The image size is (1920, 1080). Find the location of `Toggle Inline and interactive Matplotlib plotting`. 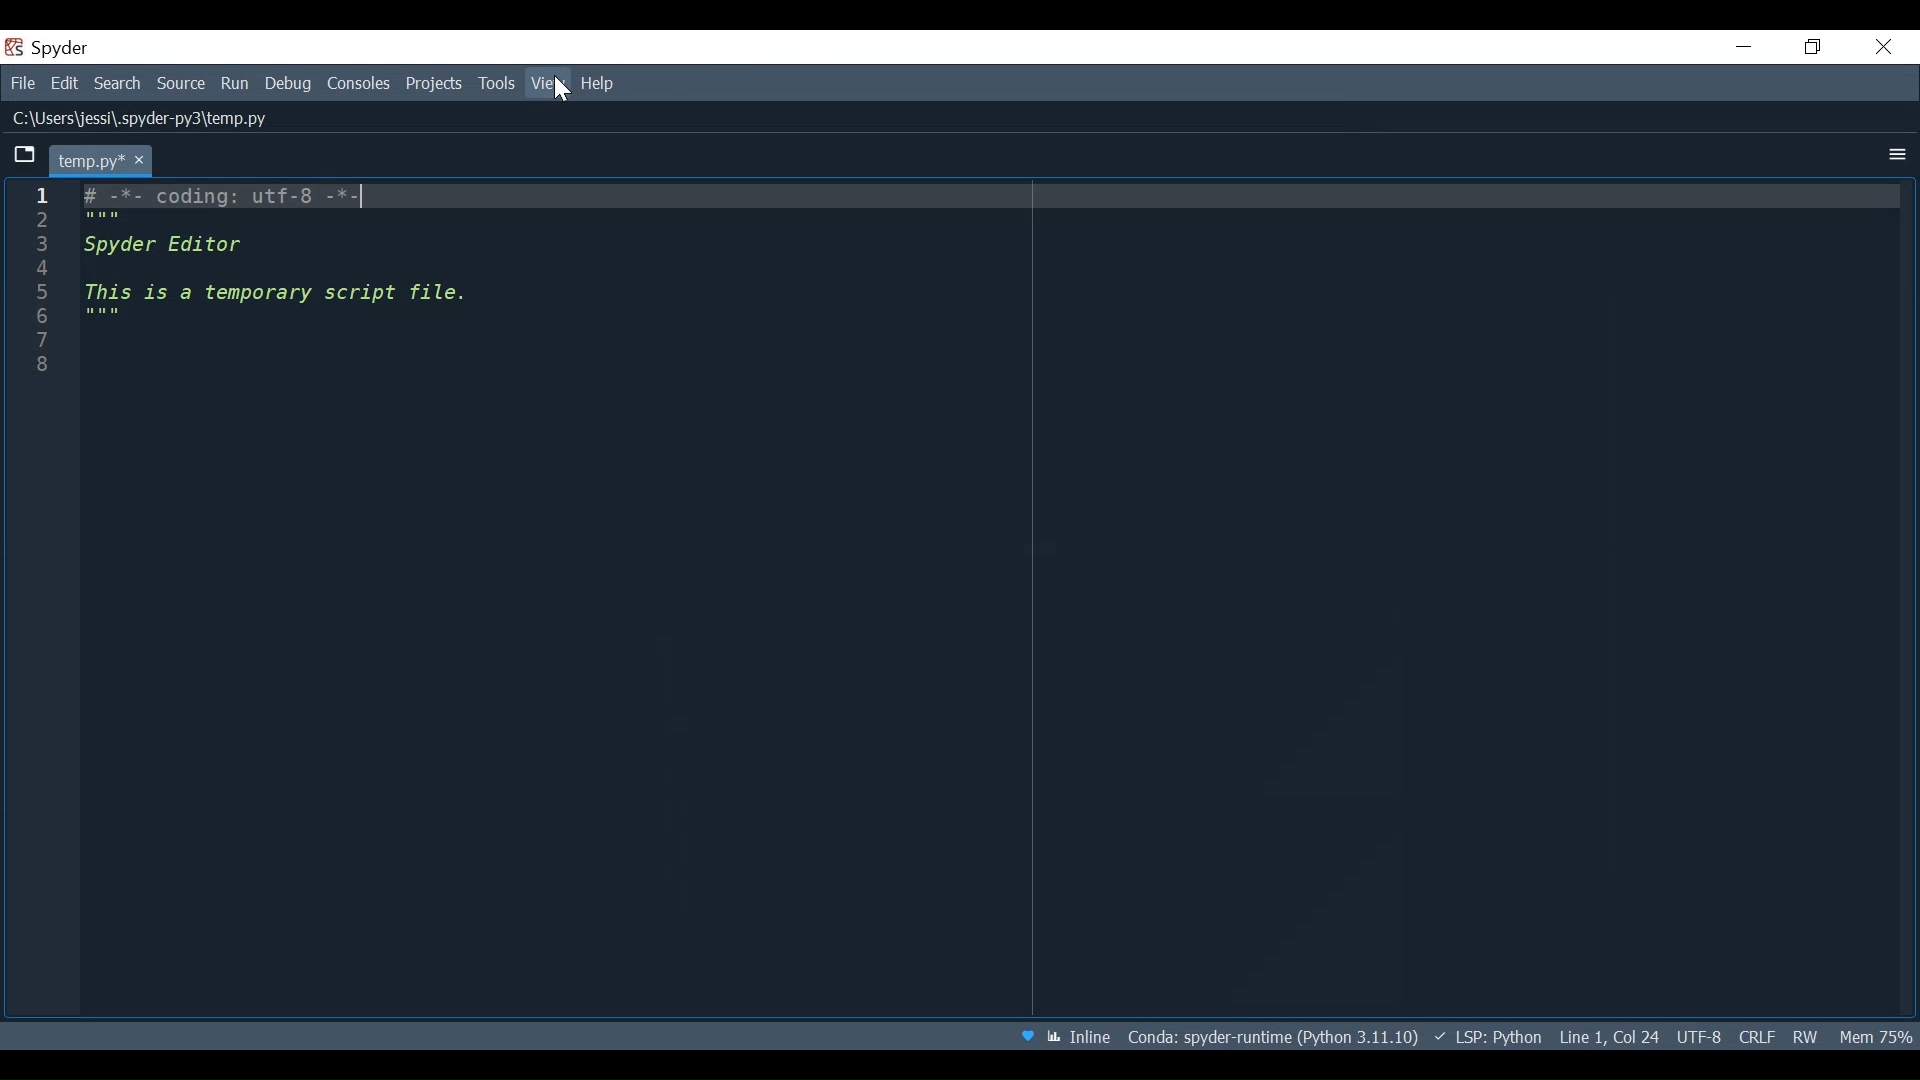

Toggle Inline and interactive Matplotlib plotting is located at coordinates (1078, 1037).